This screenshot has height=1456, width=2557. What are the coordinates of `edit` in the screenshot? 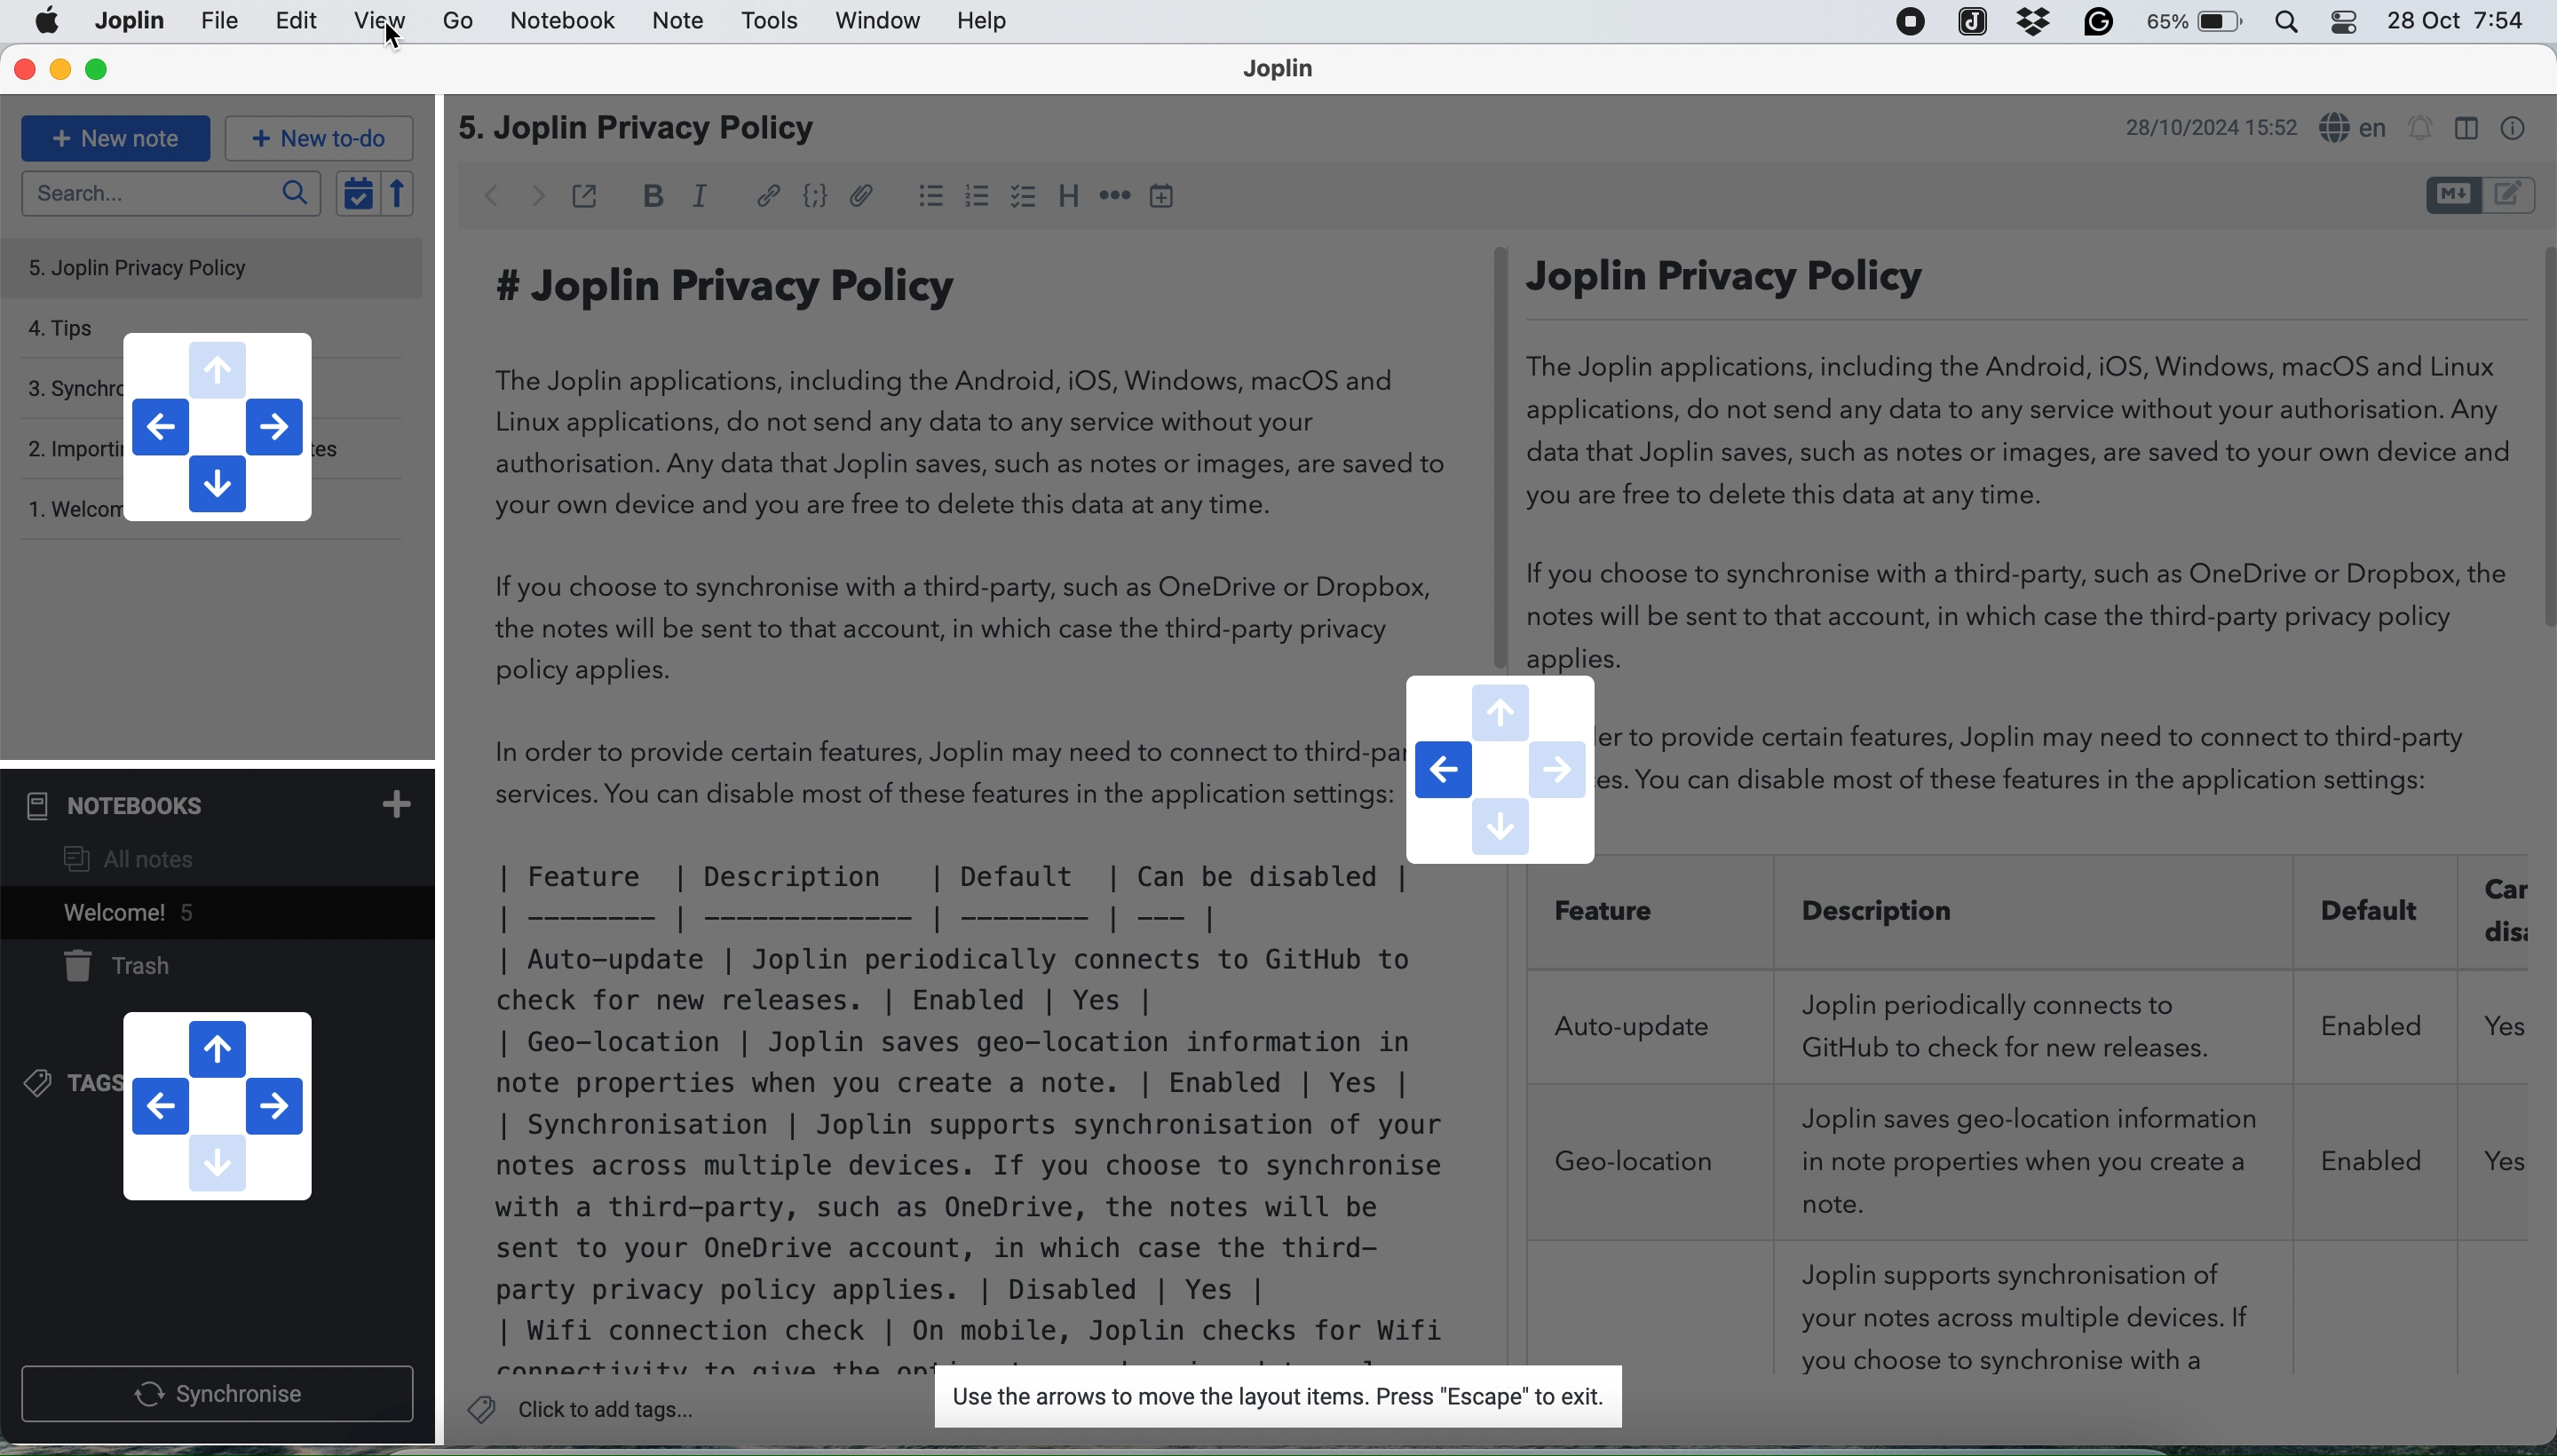 It's located at (297, 23).